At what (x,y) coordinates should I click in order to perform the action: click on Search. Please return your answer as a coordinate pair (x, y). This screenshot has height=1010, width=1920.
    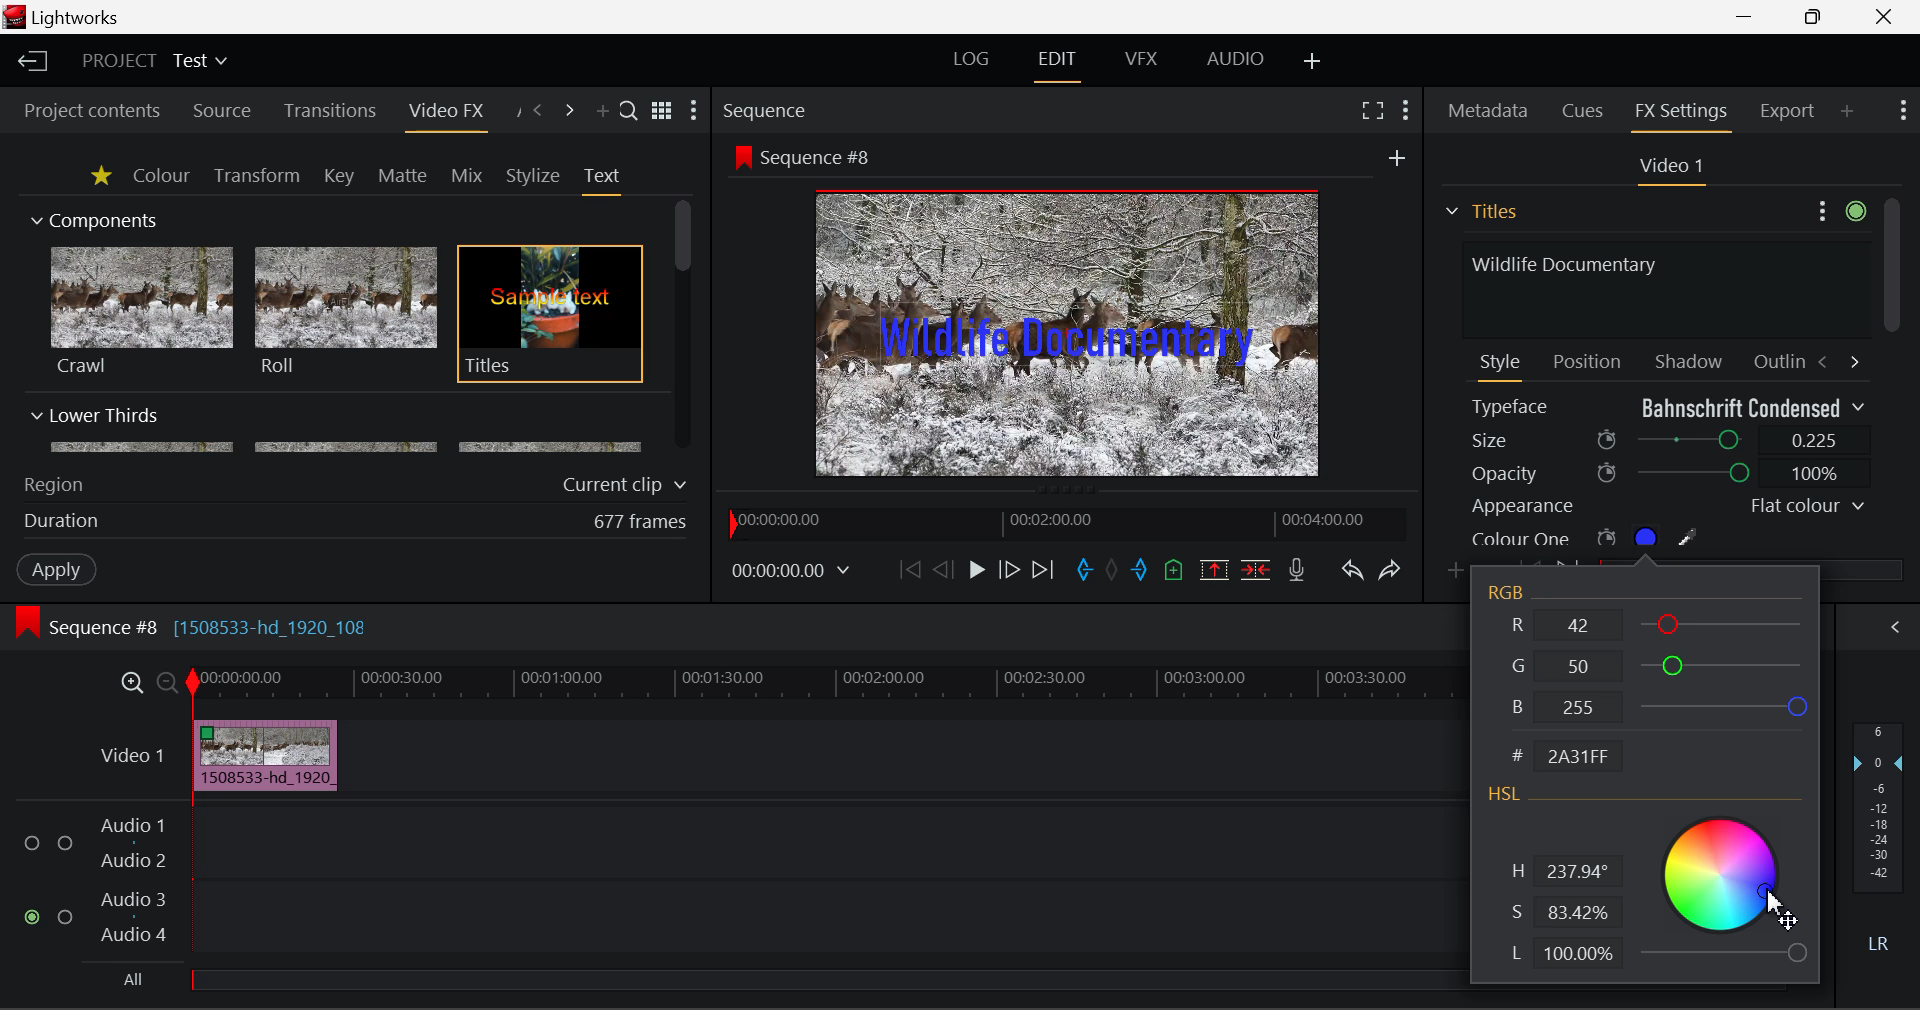
    Looking at the image, I should click on (630, 109).